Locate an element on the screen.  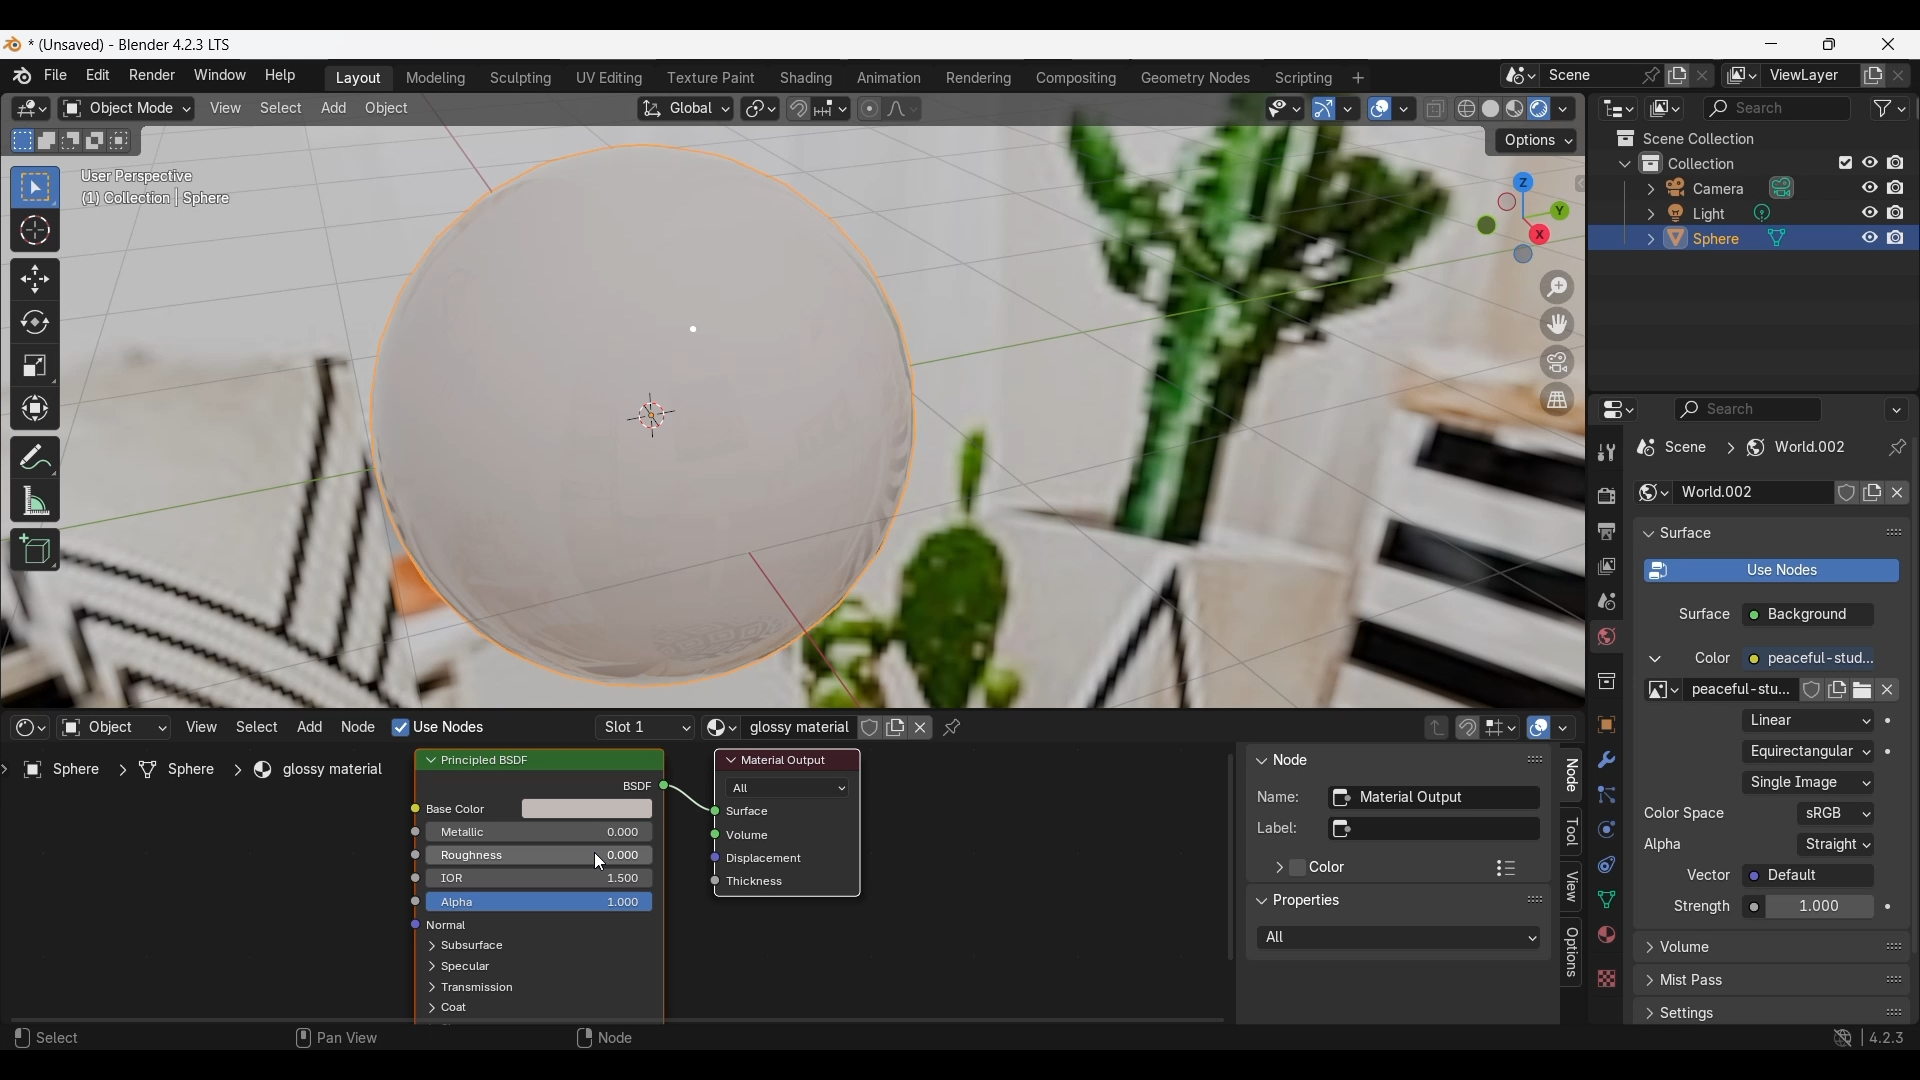
respectively hide in viewport is located at coordinates (1867, 237).